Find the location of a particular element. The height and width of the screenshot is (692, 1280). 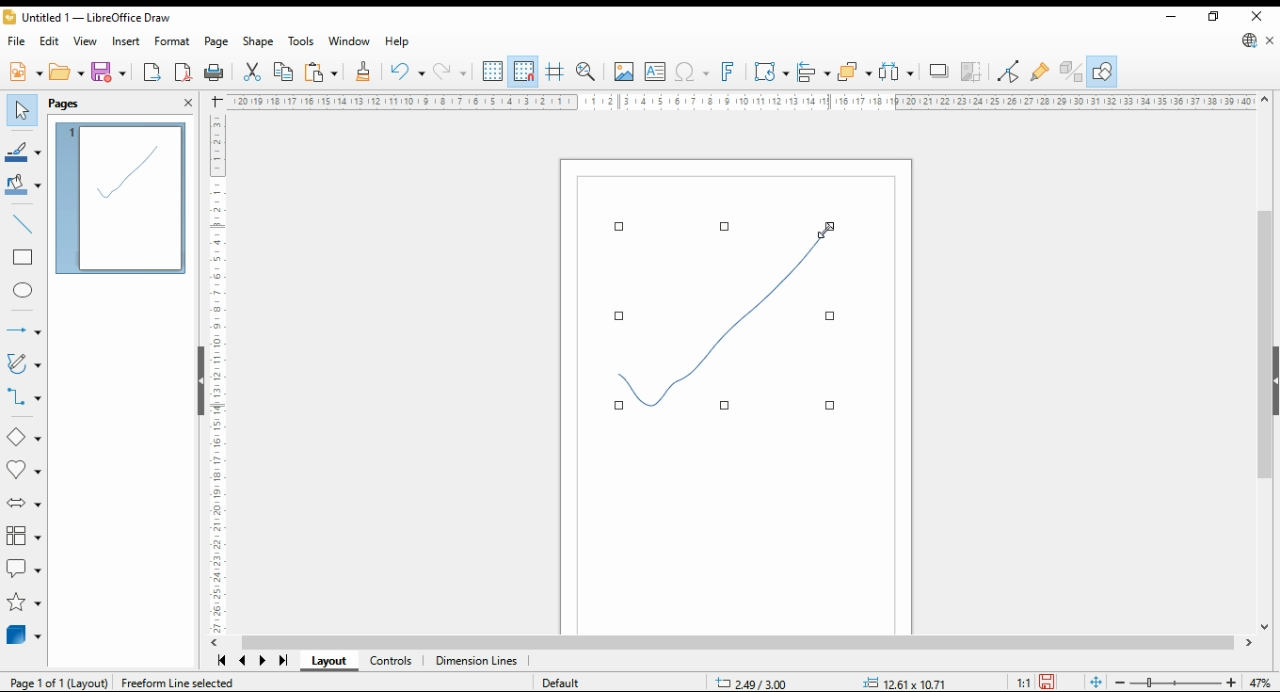

1:1 is located at coordinates (1018, 684).